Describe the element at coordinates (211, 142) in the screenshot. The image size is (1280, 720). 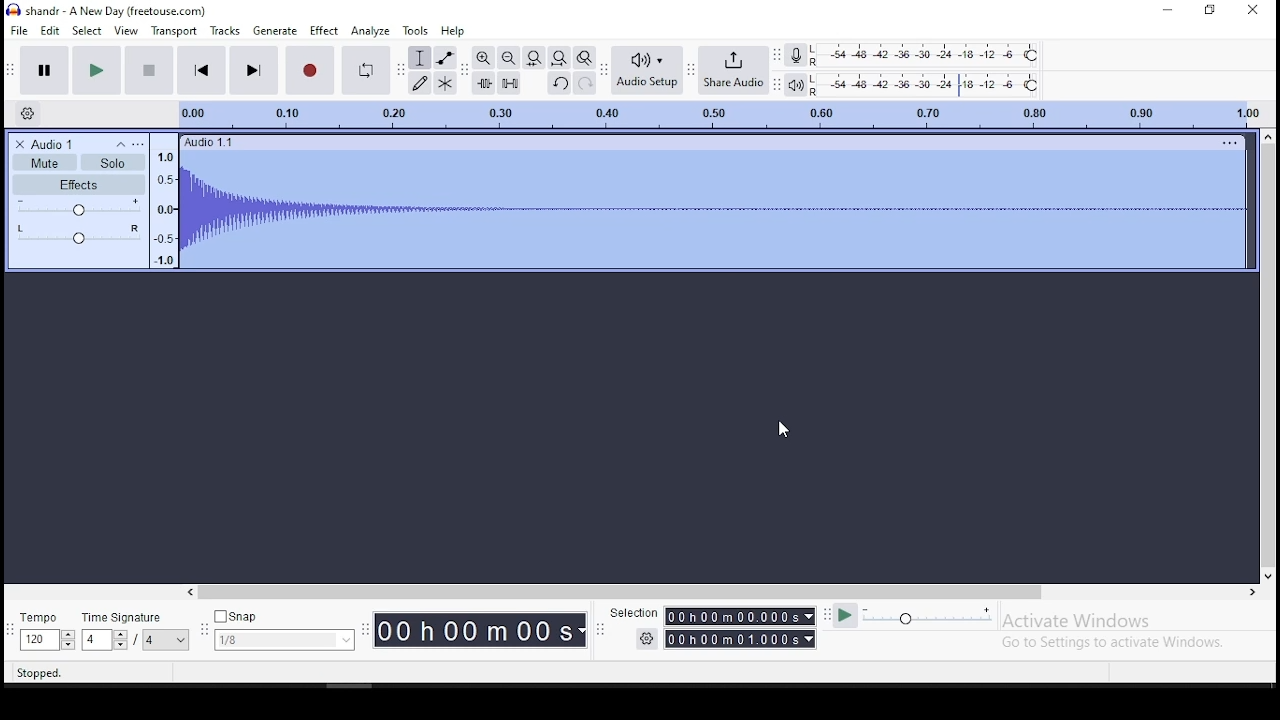
I see `text` at that location.